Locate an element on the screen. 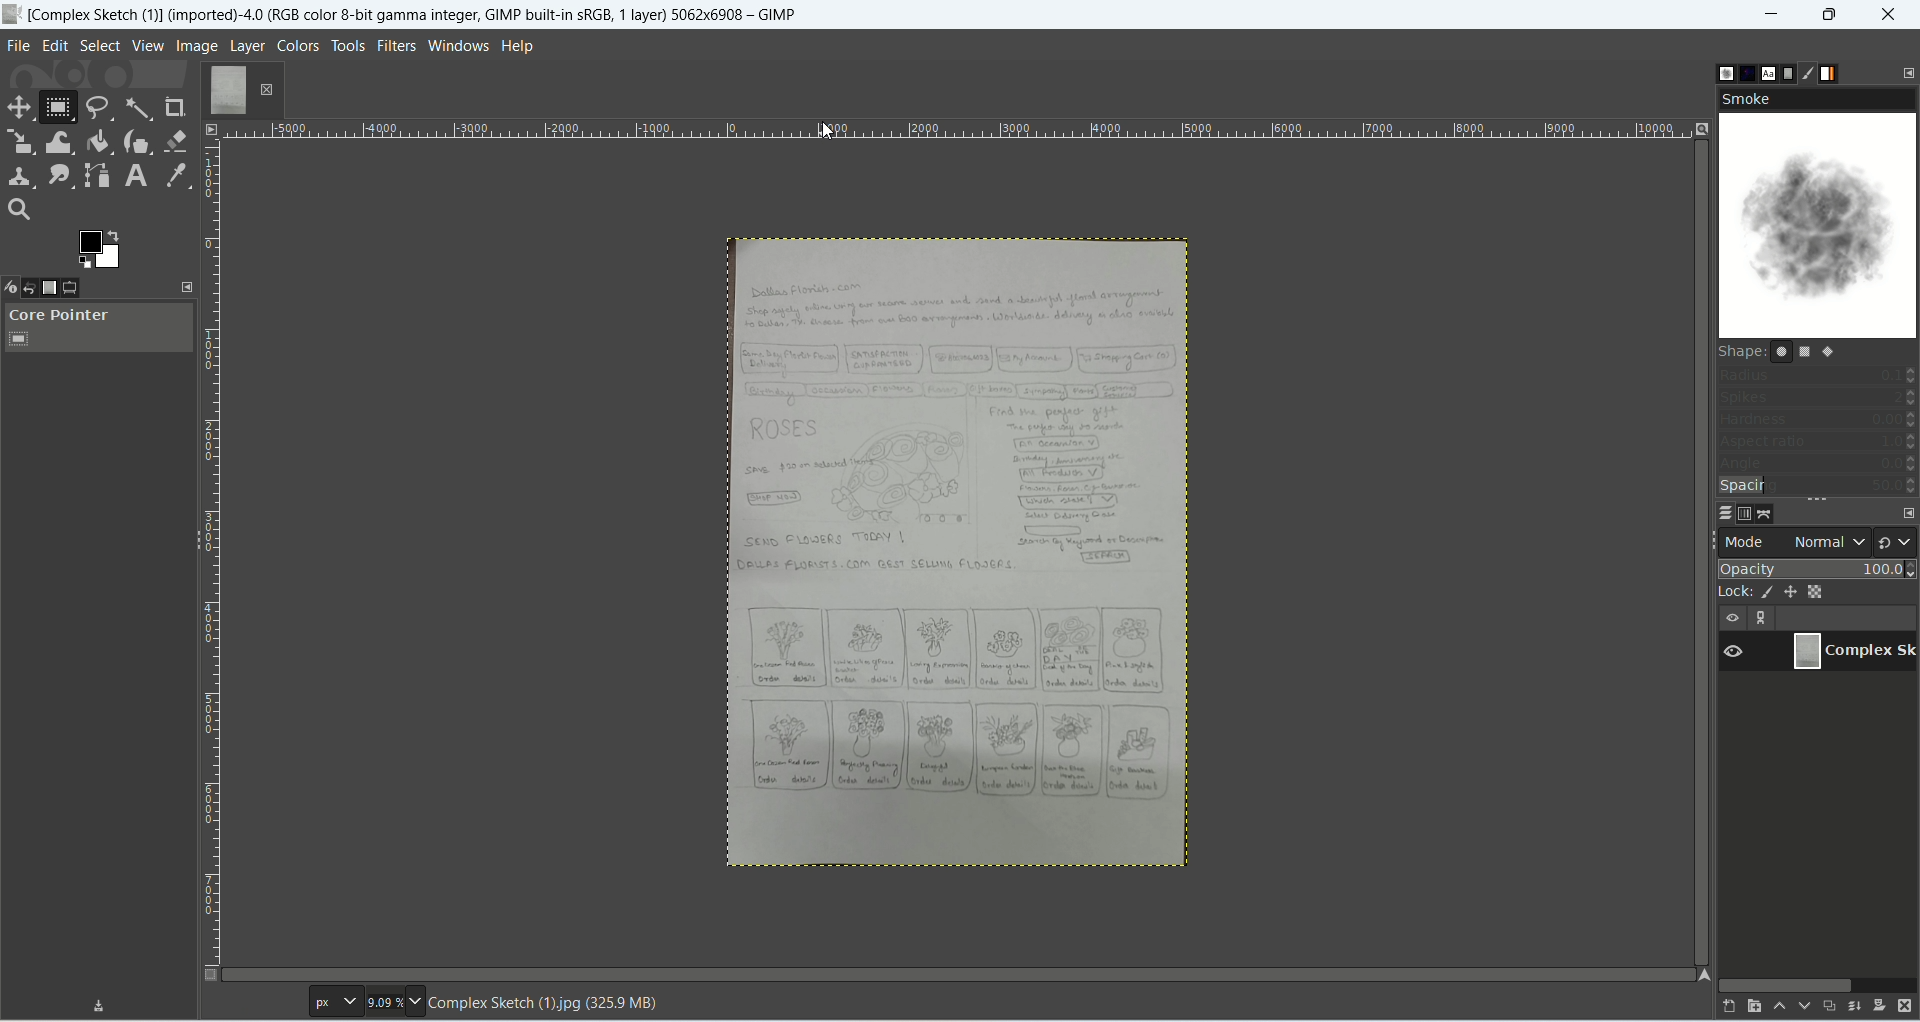 The image size is (1920, 1022). layer linking is located at coordinates (1759, 619).